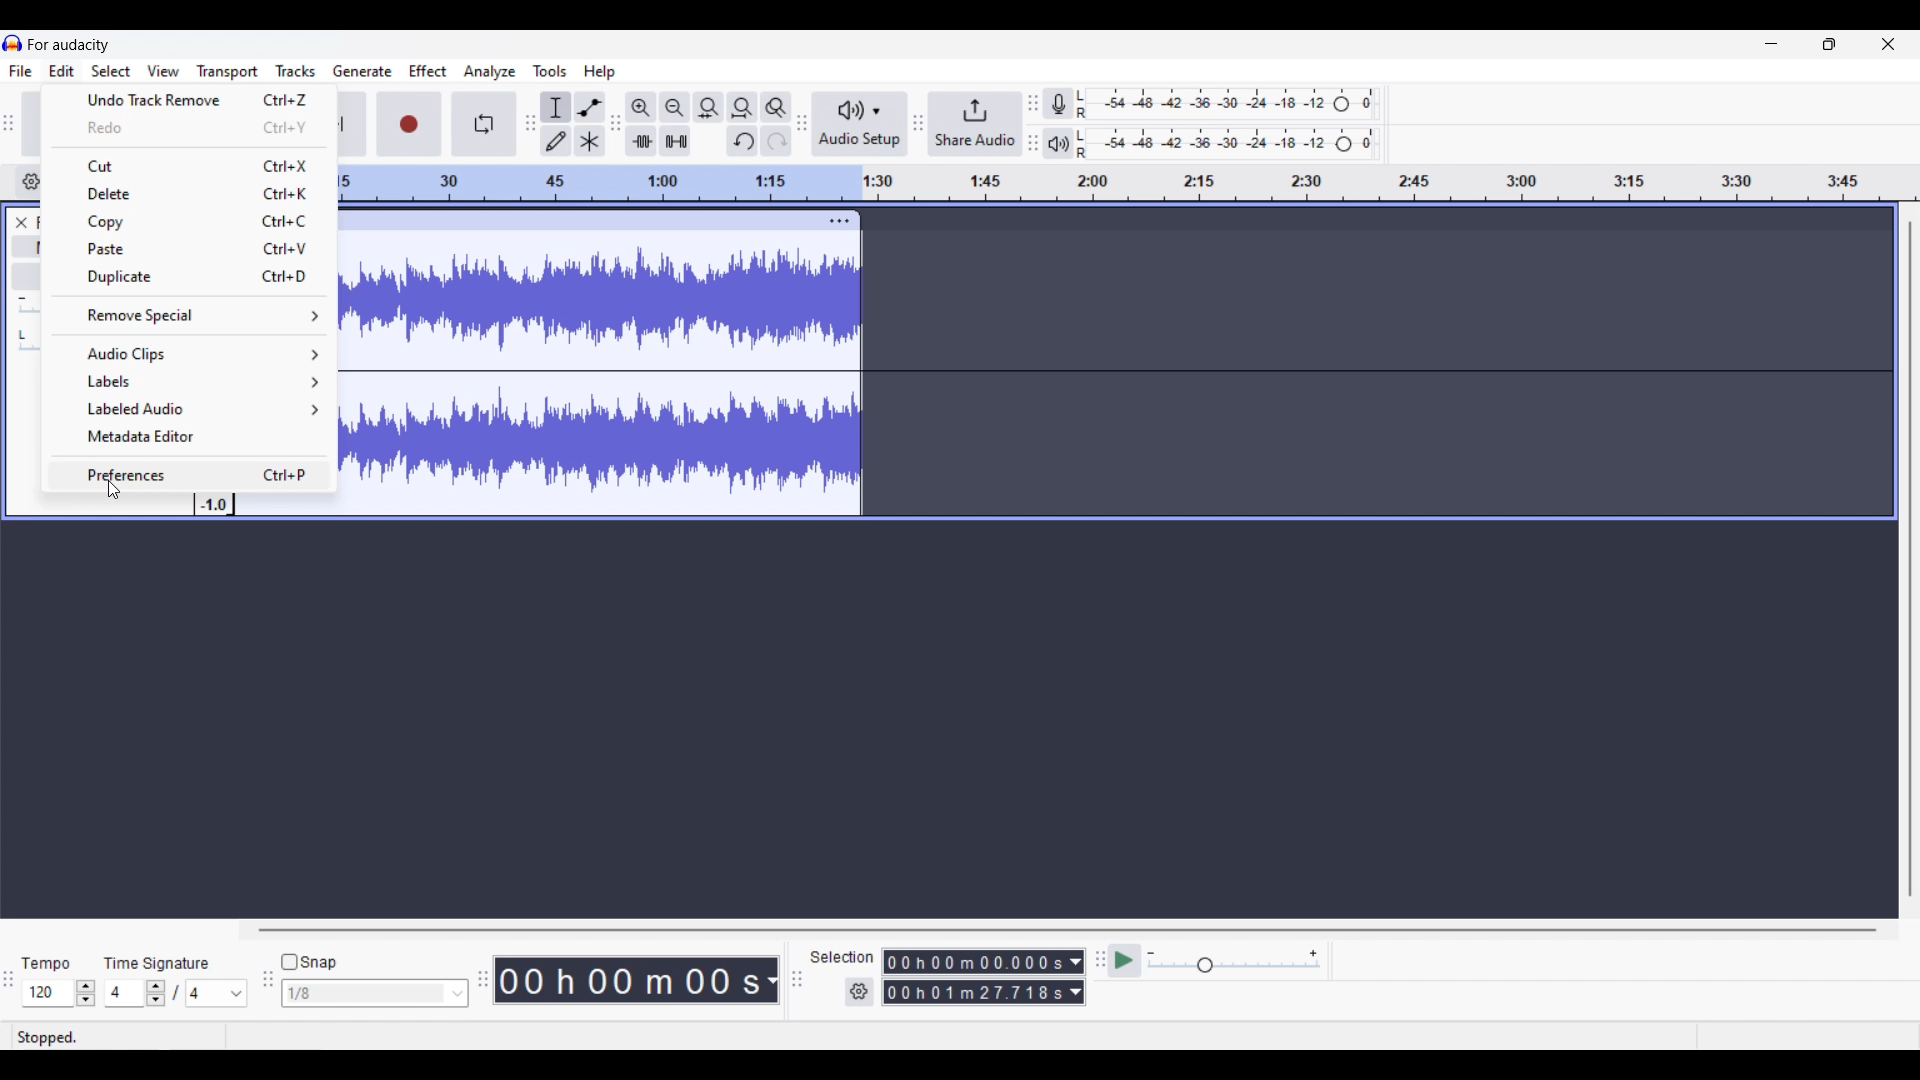 Image resolution: width=1920 pixels, height=1080 pixels. Describe the element at coordinates (193, 221) in the screenshot. I see `Copy` at that location.